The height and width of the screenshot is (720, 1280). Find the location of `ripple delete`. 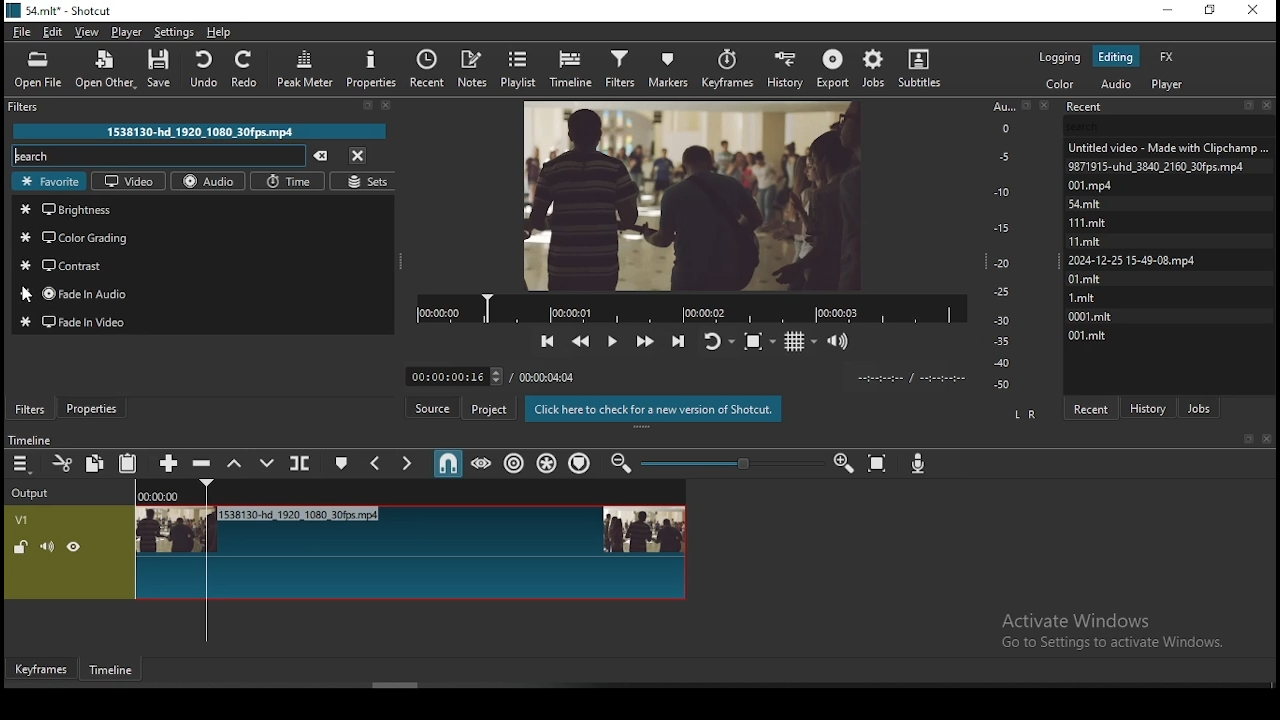

ripple delete is located at coordinates (204, 464).